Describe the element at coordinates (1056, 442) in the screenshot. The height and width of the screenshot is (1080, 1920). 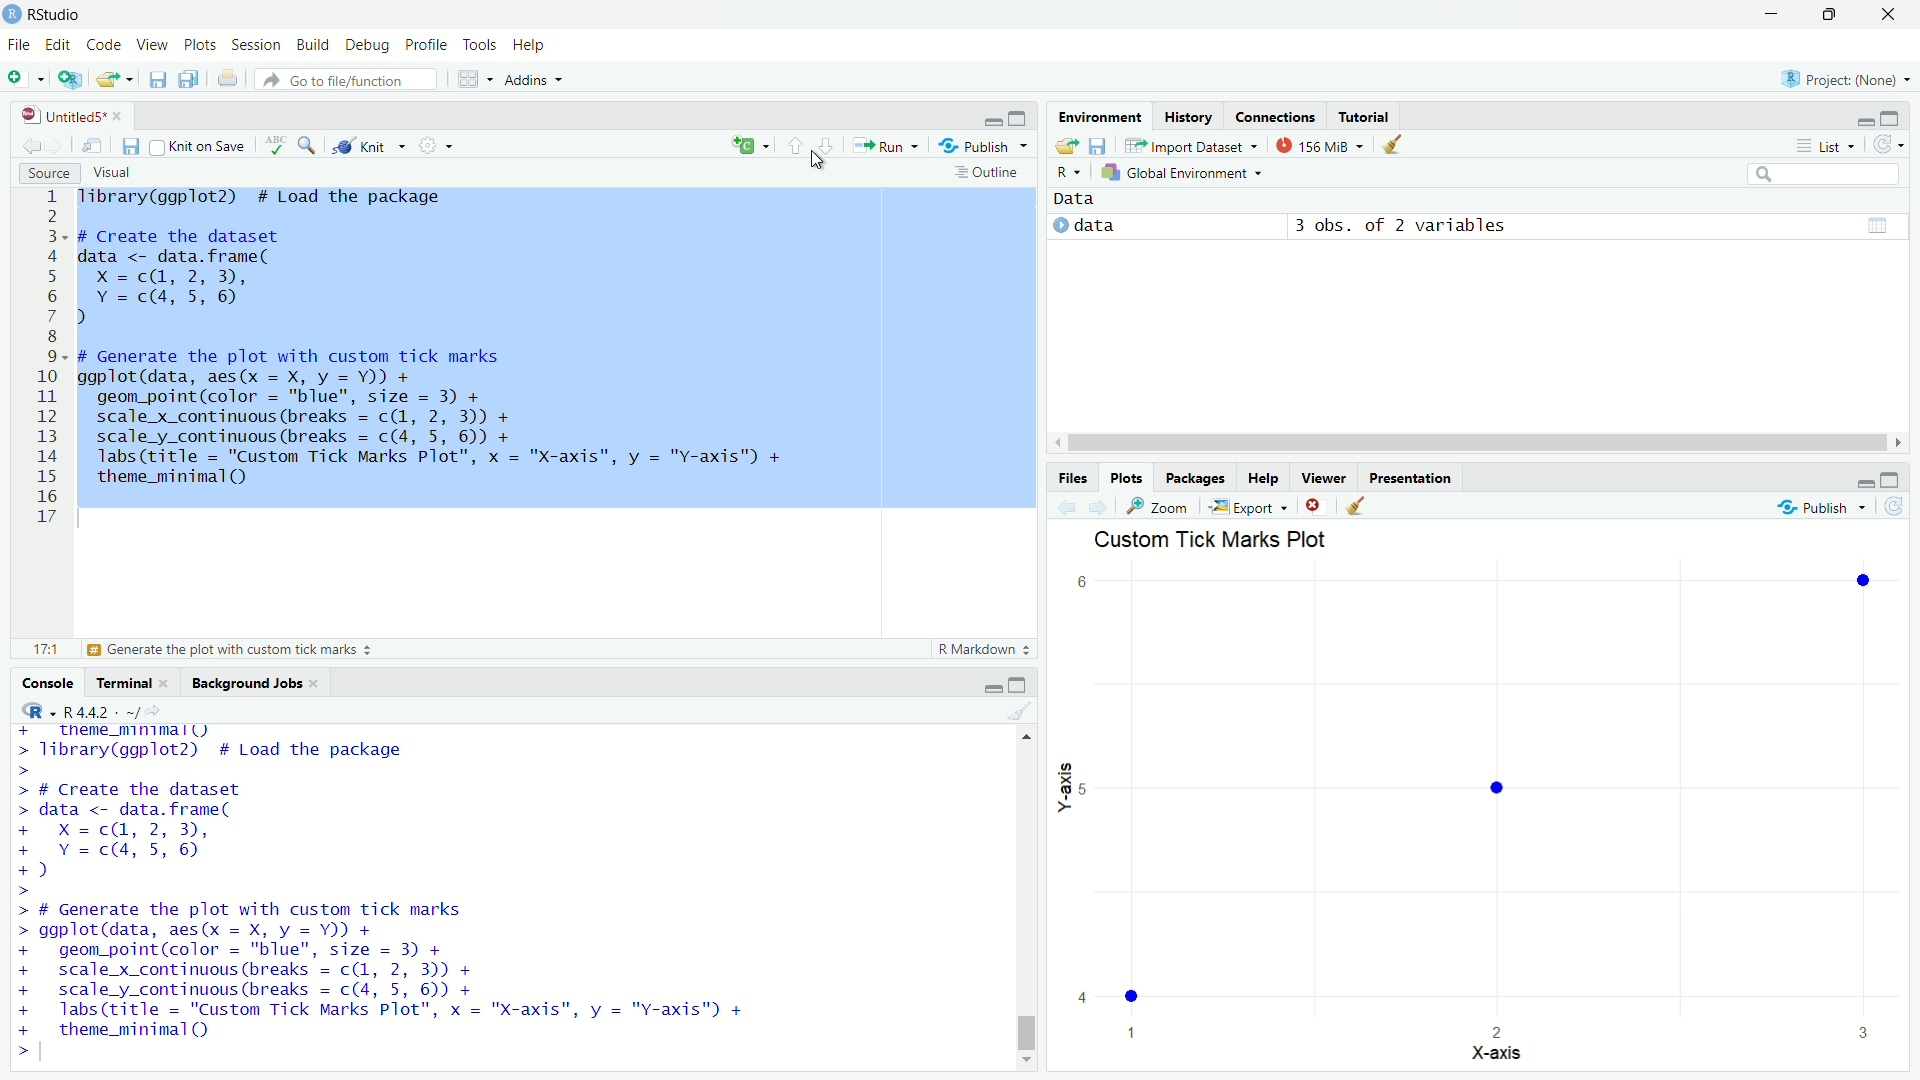
I see `move left` at that location.